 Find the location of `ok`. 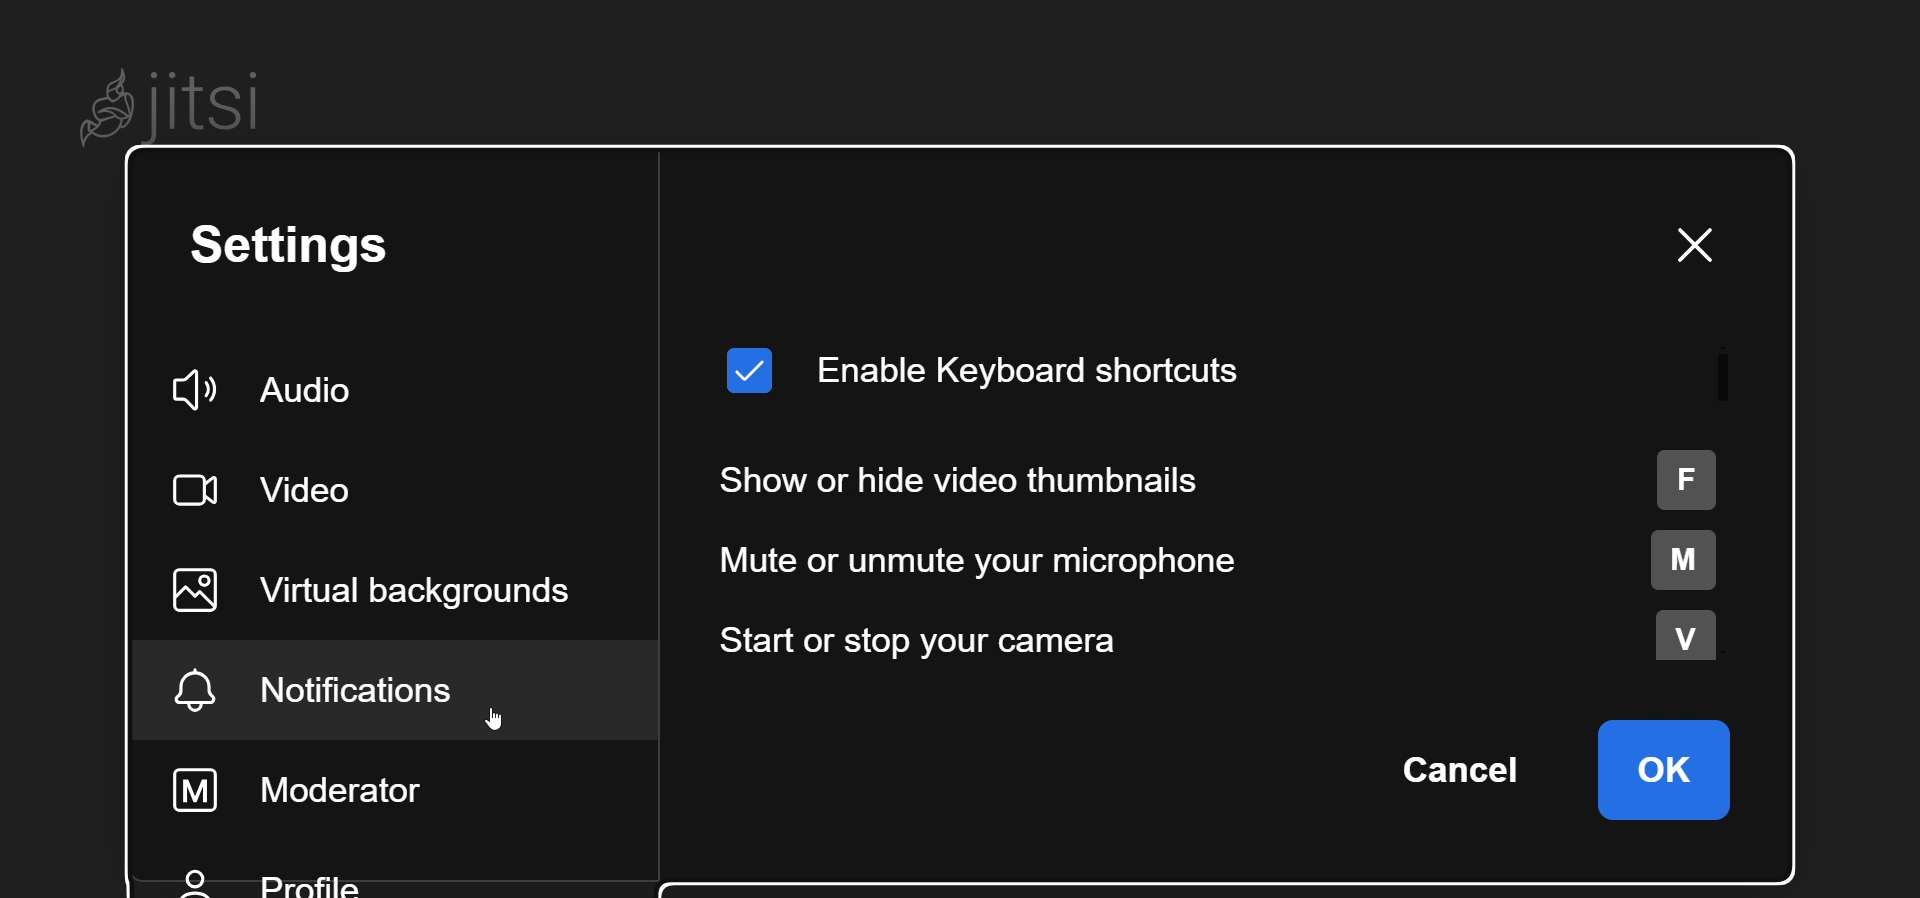

ok is located at coordinates (1669, 772).